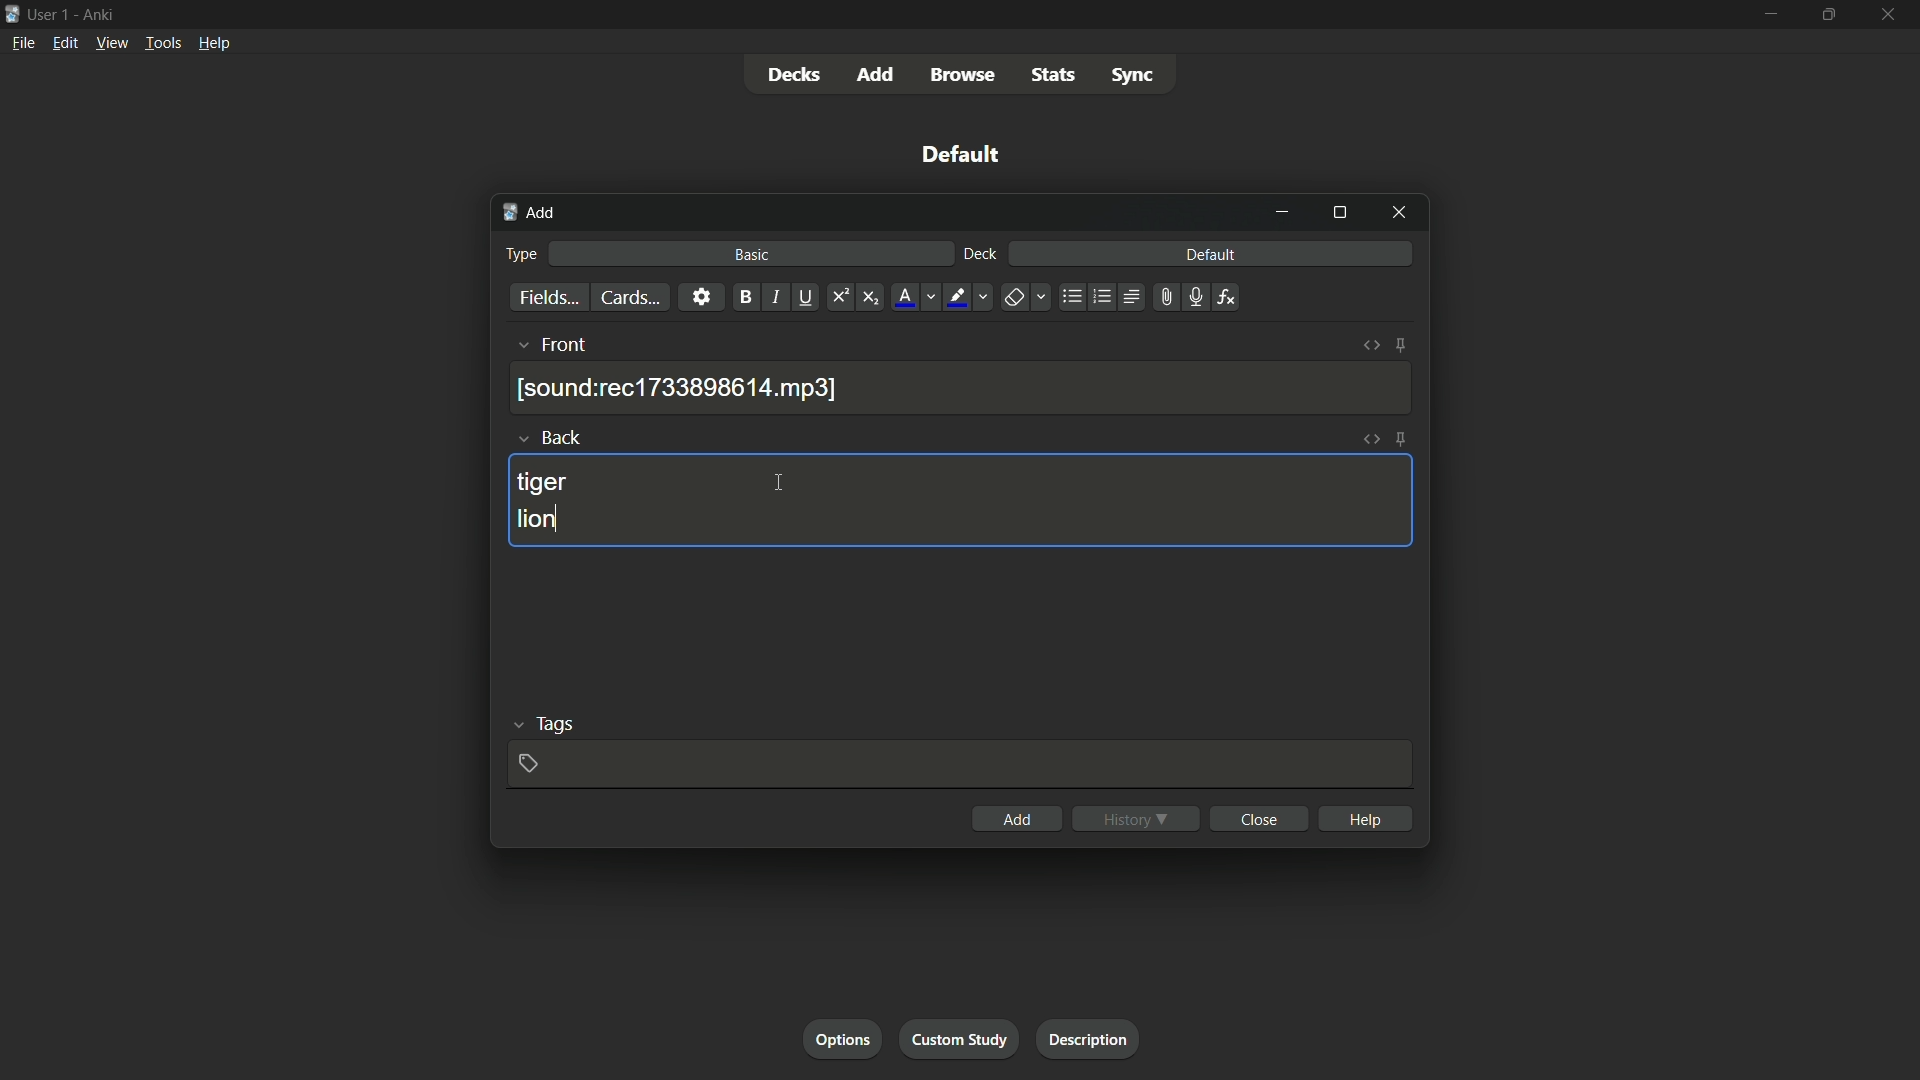 The image size is (1920, 1080). What do you see at coordinates (1365, 817) in the screenshot?
I see `help` at bounding box center [1365, 817].